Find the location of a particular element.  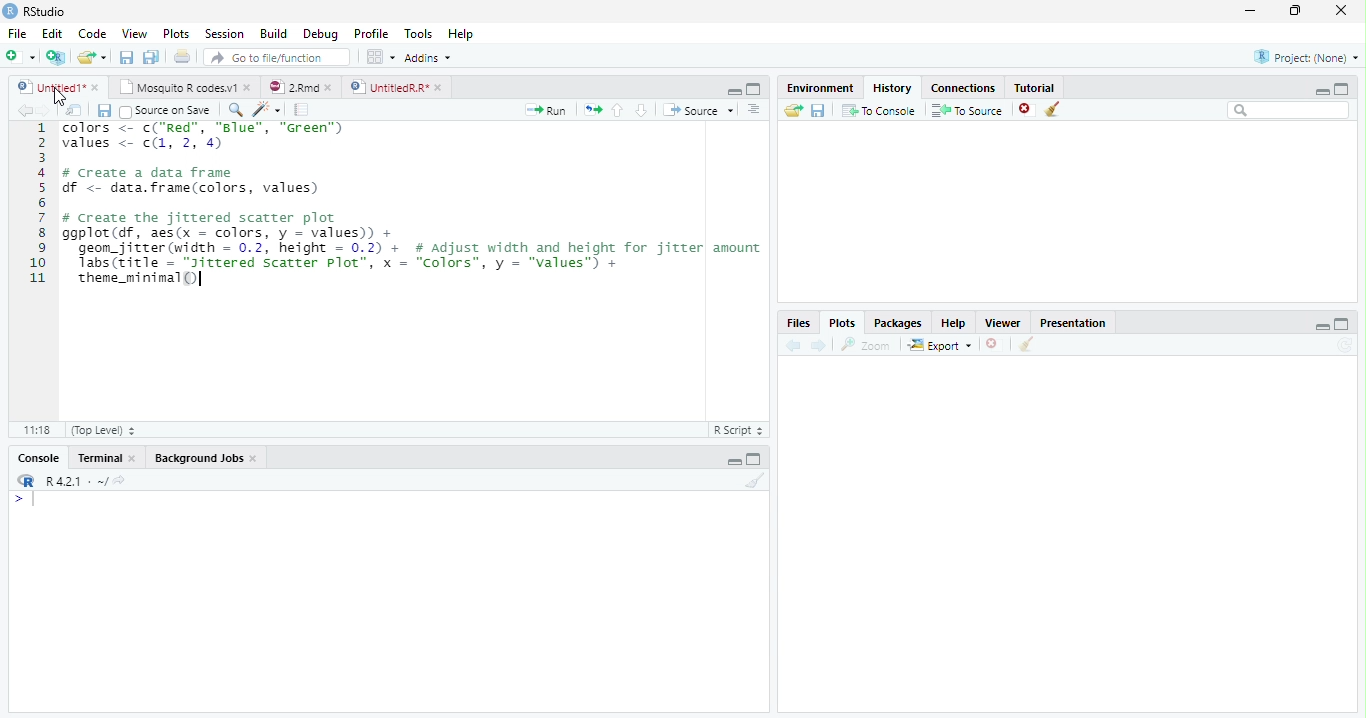

Refresh current plot is located at coordinates (1345, 345).